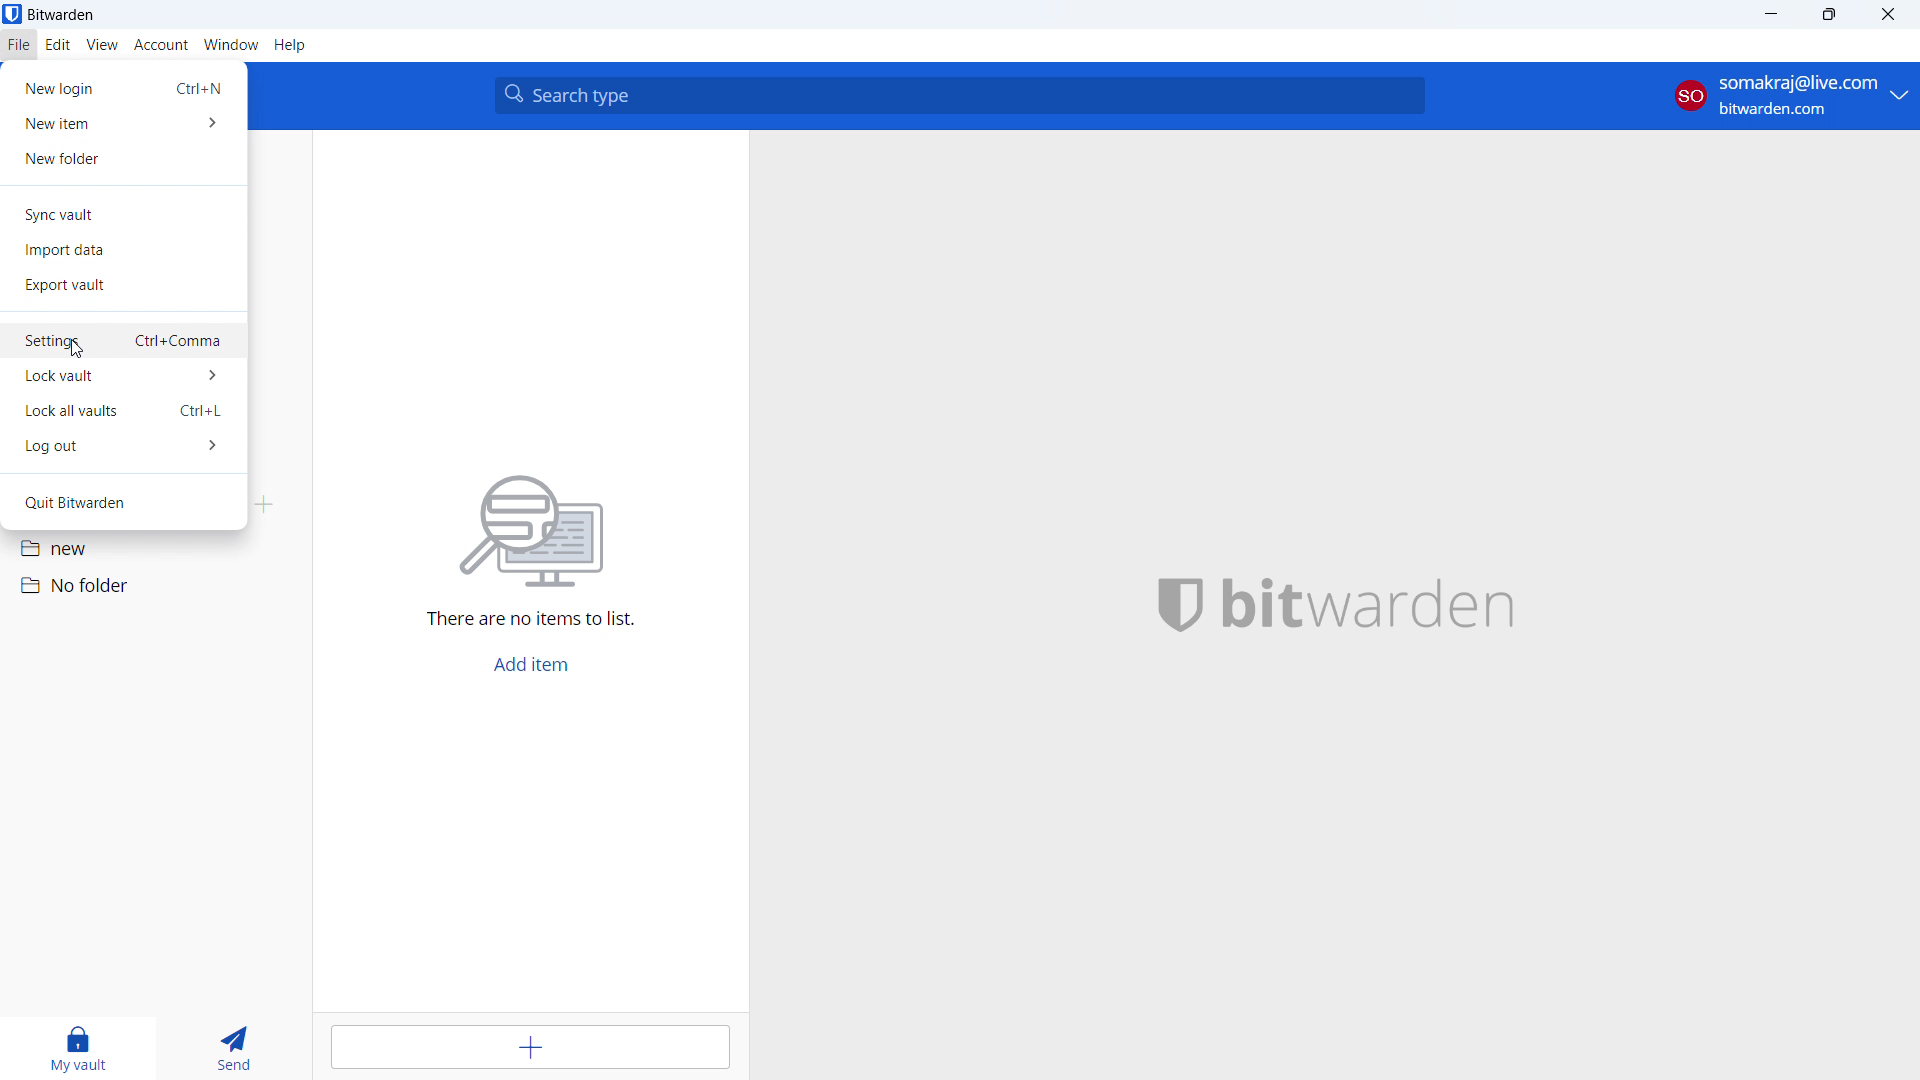 The width and height of the screenshot is (1920, 1080). Describe the element at coordinates (1792, 95) in the screenshot. I see `account` at that location.